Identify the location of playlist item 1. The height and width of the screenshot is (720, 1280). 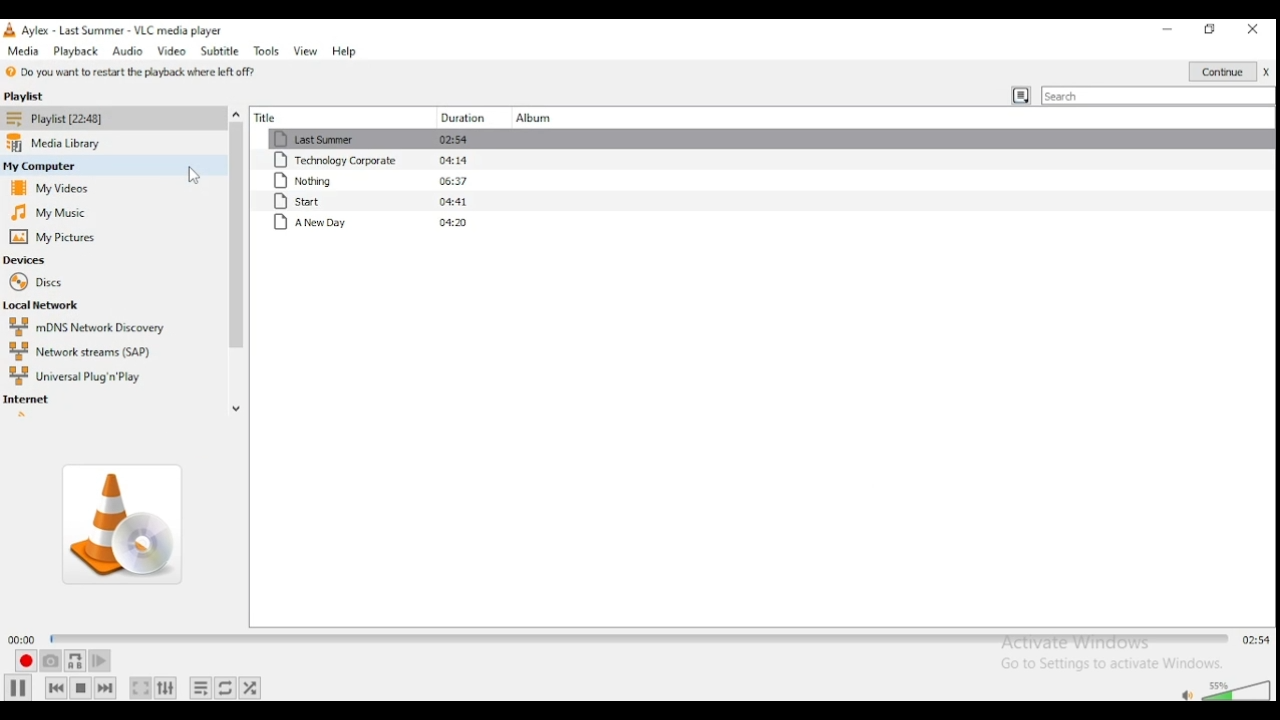
(384, 138).